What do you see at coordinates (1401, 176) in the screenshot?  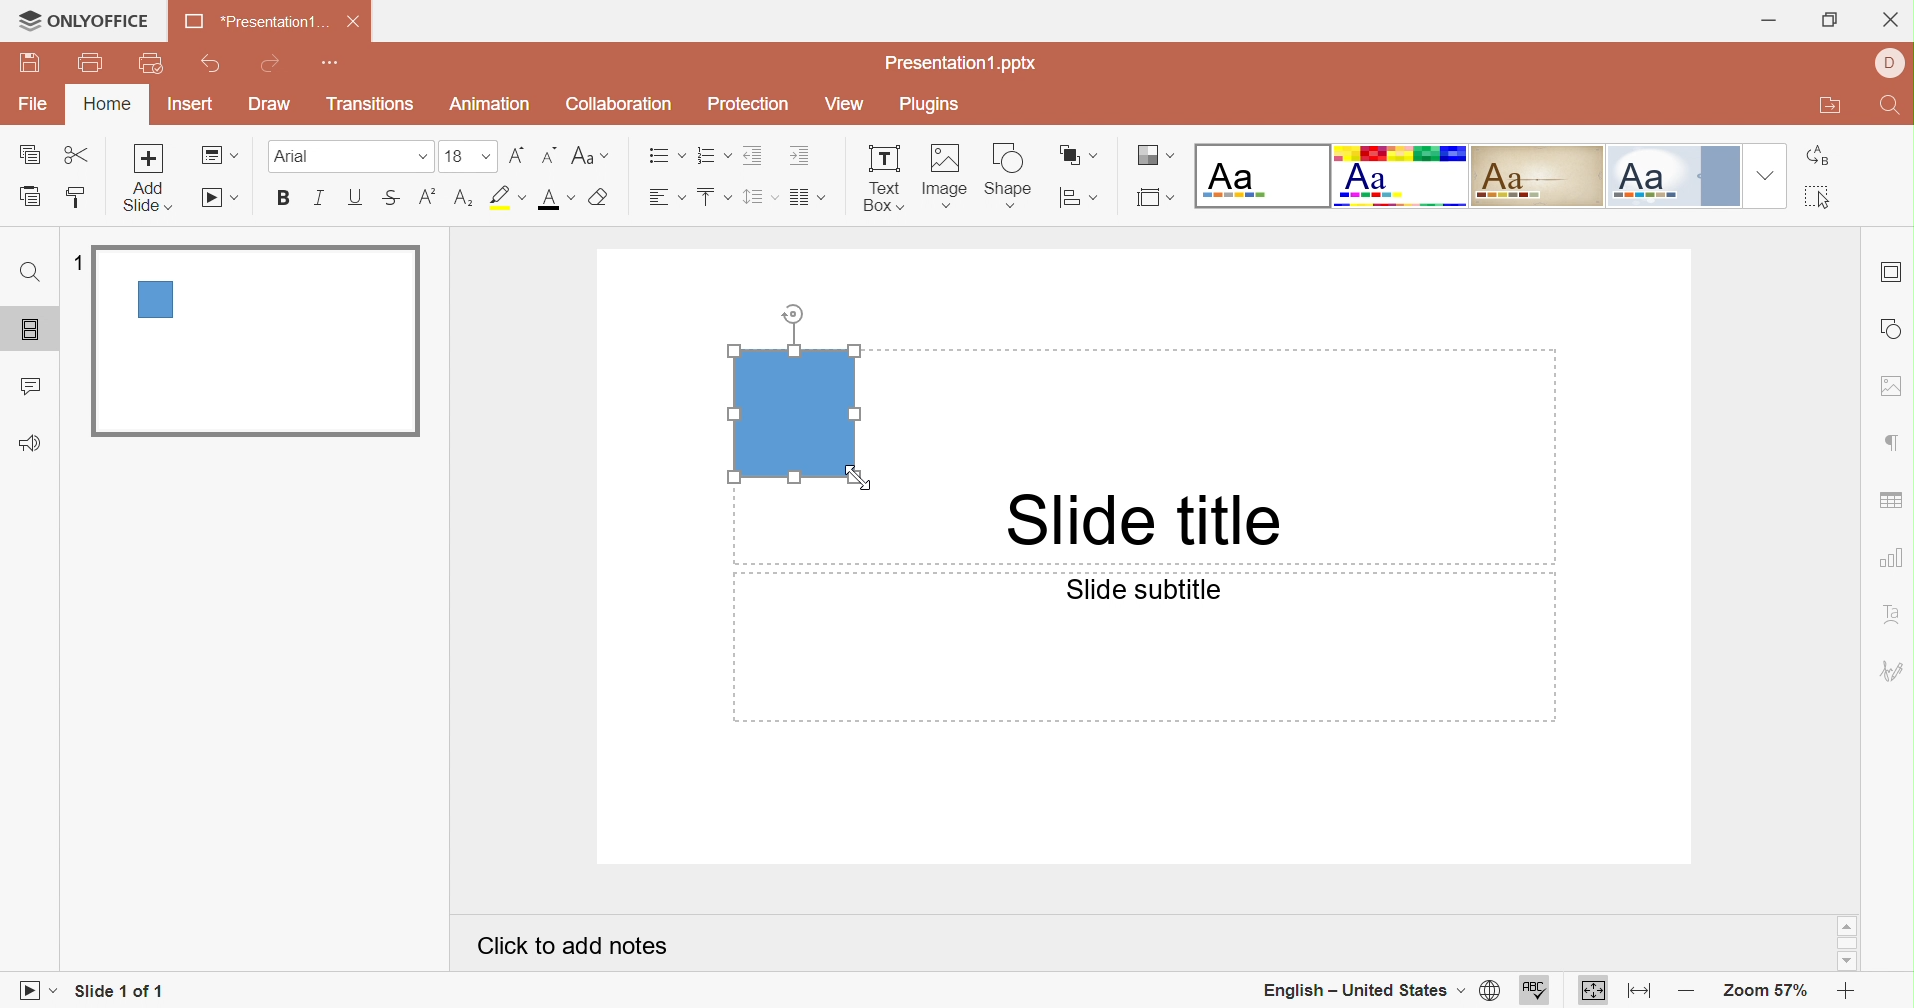 I see `Basic` at bounding box center [1401, 176].